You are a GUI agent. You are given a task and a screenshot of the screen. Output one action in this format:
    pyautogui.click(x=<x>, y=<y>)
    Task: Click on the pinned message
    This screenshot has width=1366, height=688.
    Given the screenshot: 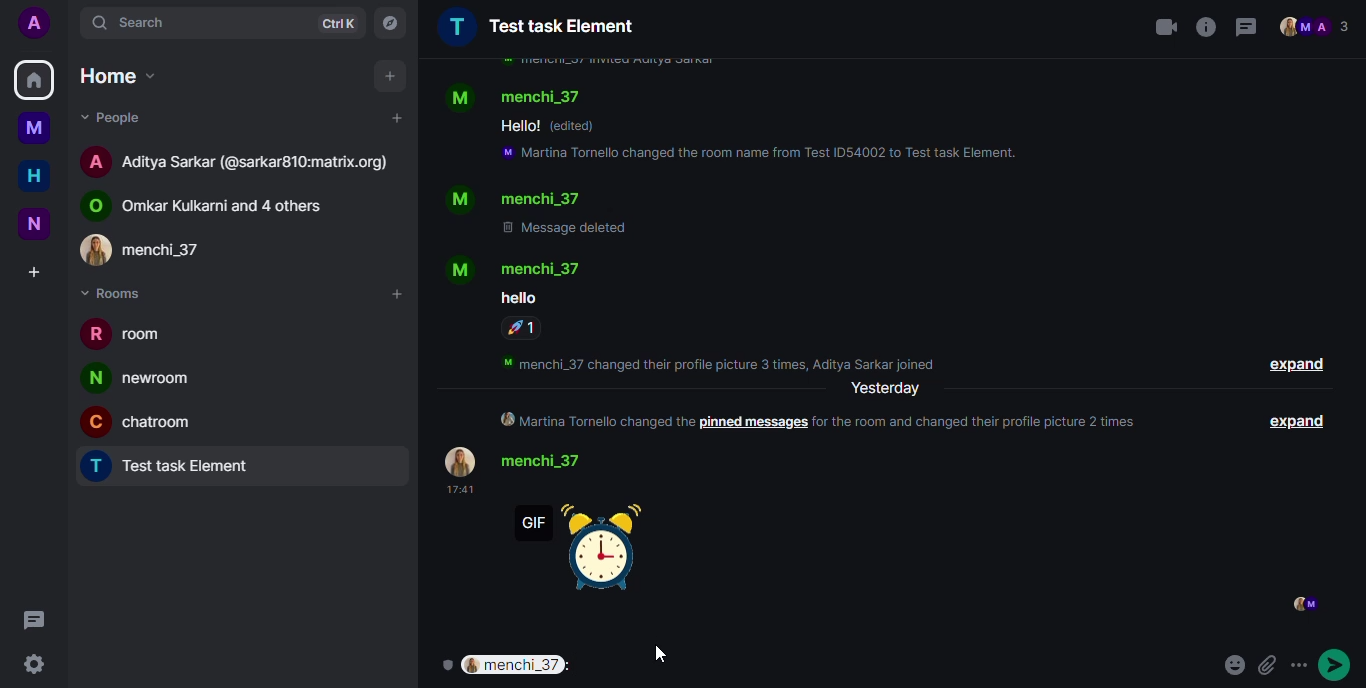 What is the action you would take?
    pyautogui.click(x=753, y=423)
    